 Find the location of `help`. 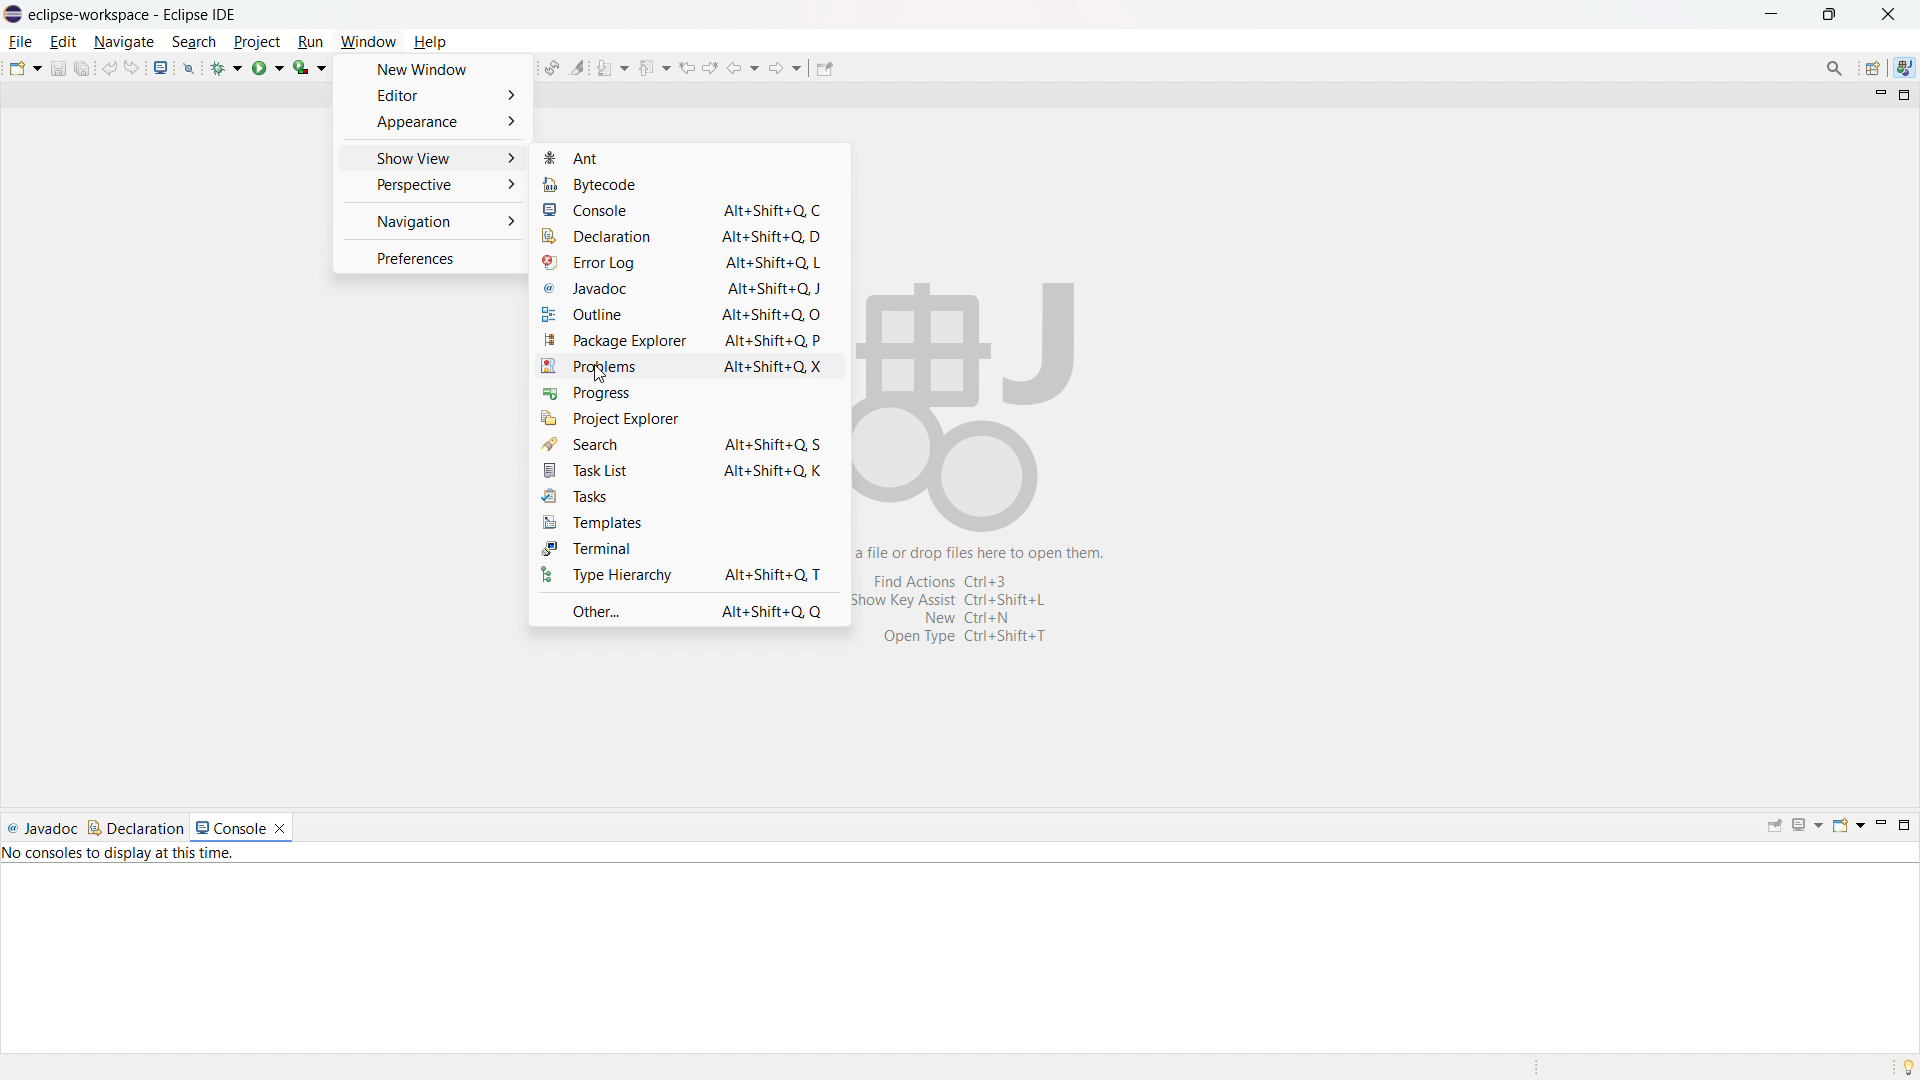

help is located at coordinates (430, 42).